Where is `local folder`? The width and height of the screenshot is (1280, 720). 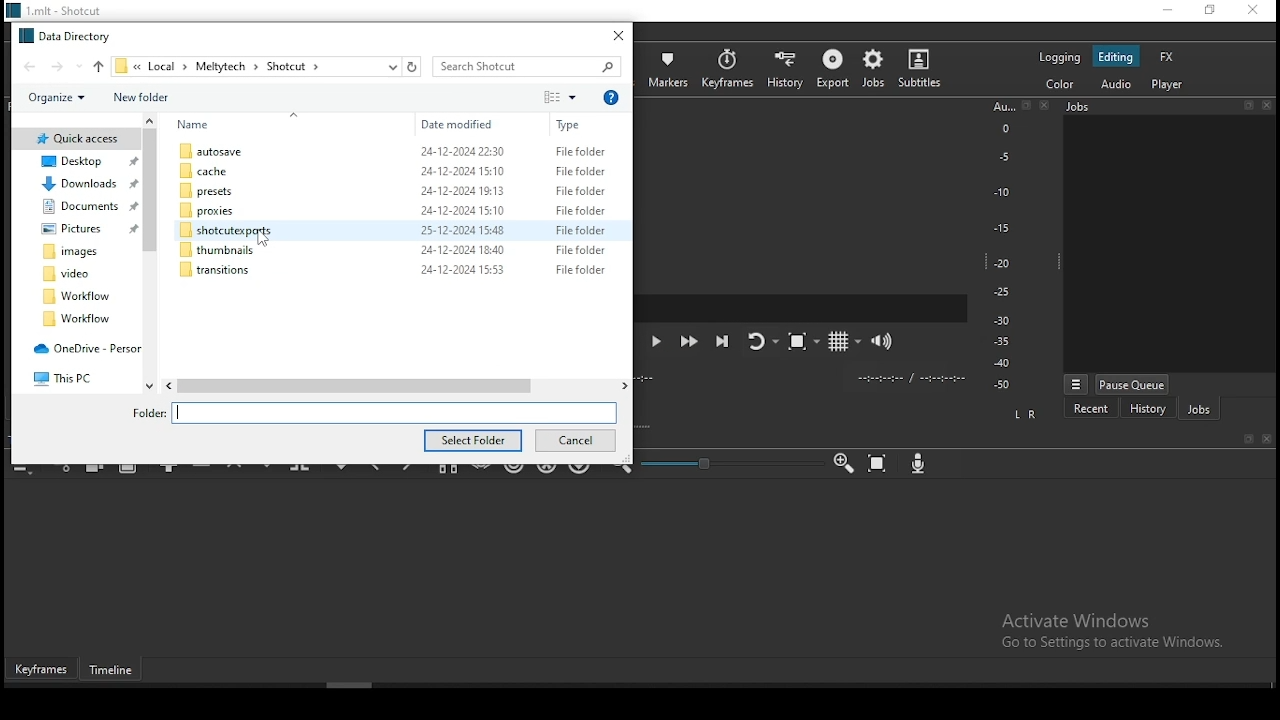
local folder is located at coordinates (223, 169).